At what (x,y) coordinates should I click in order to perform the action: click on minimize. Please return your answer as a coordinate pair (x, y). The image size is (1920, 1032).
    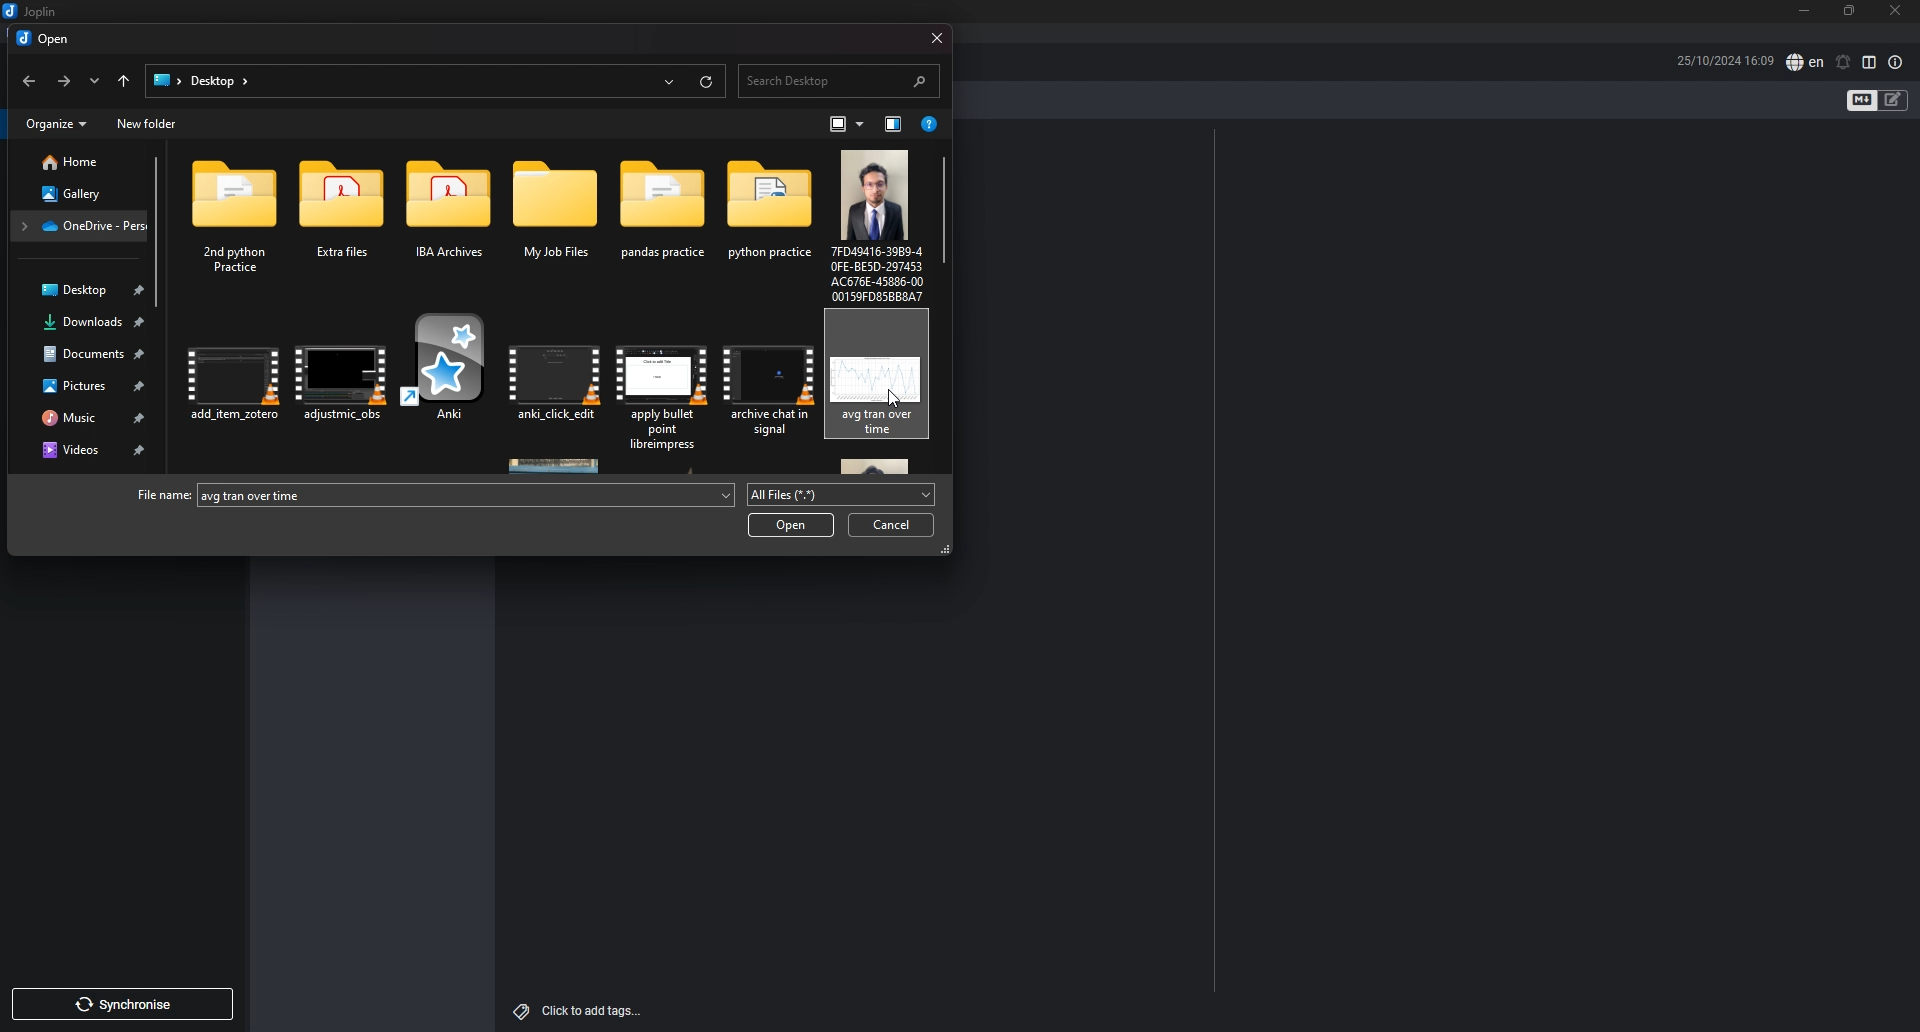
    Looking at the image, I should click on (1804, 12).